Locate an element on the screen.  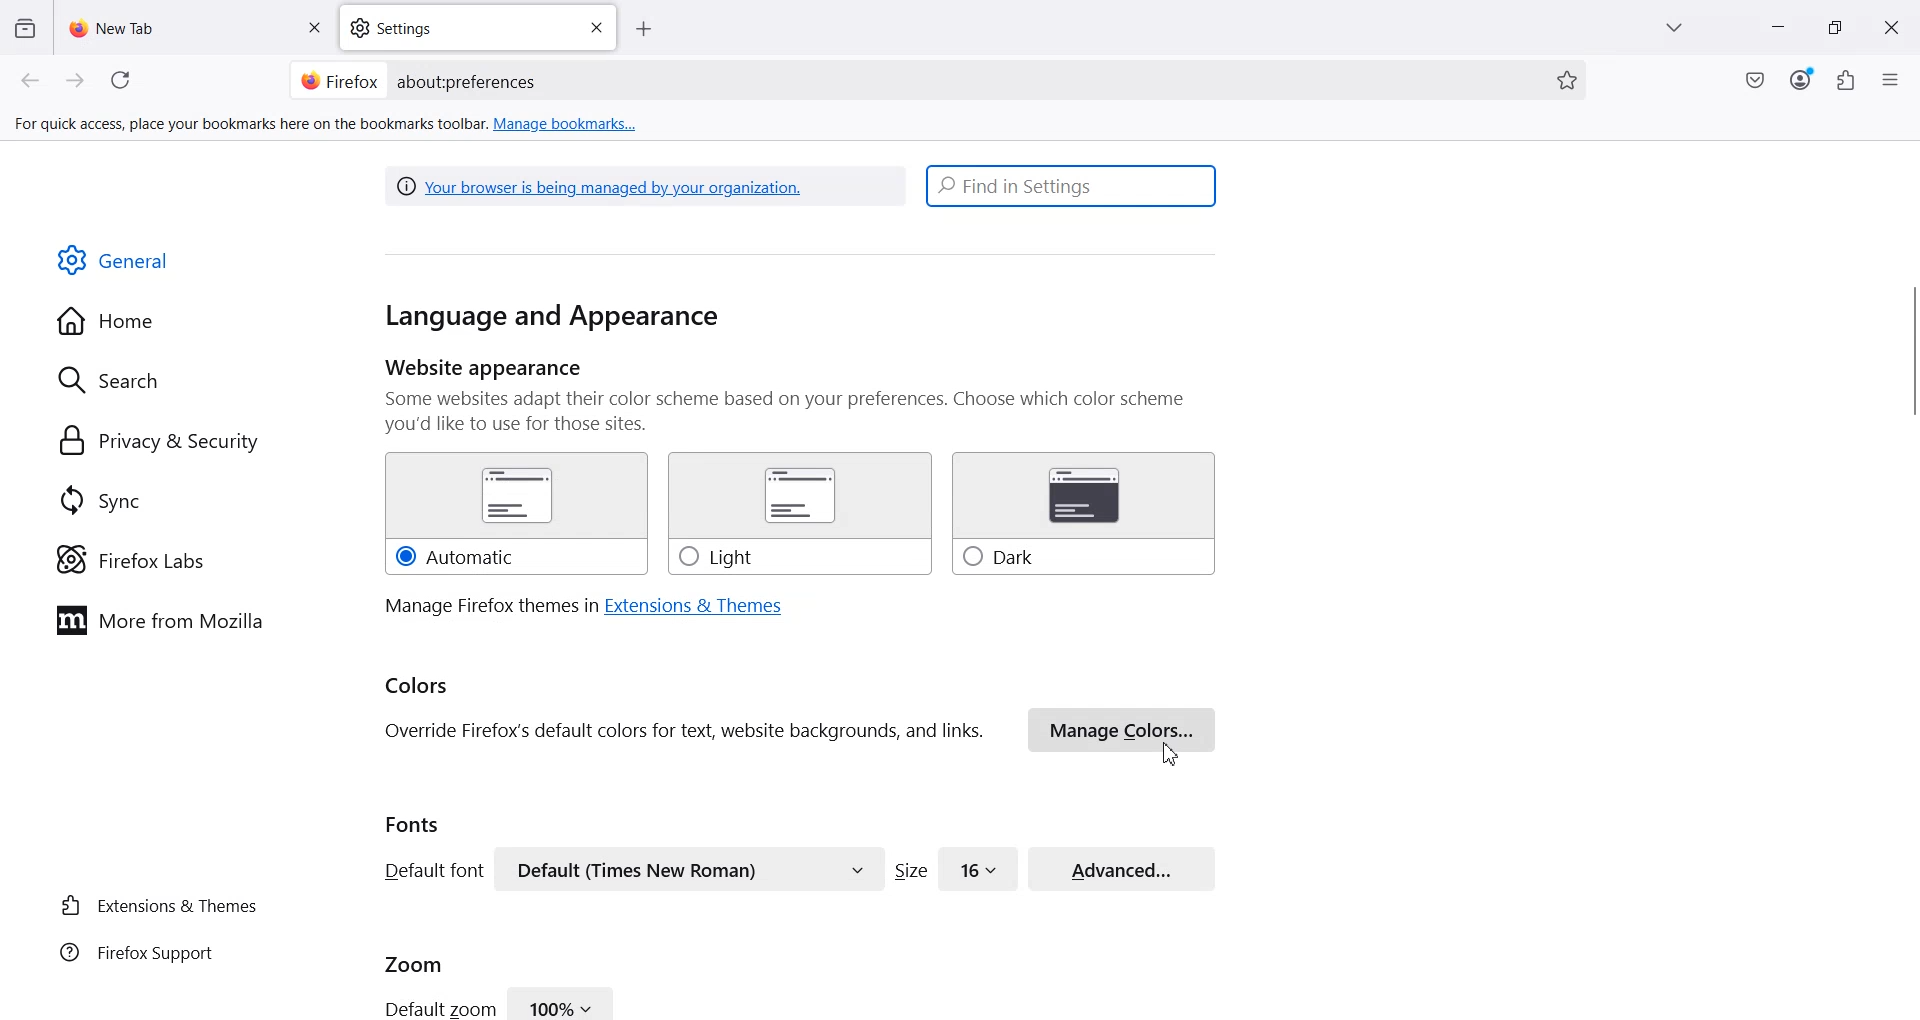
Default zoom is located at coordinates (438, 1007).